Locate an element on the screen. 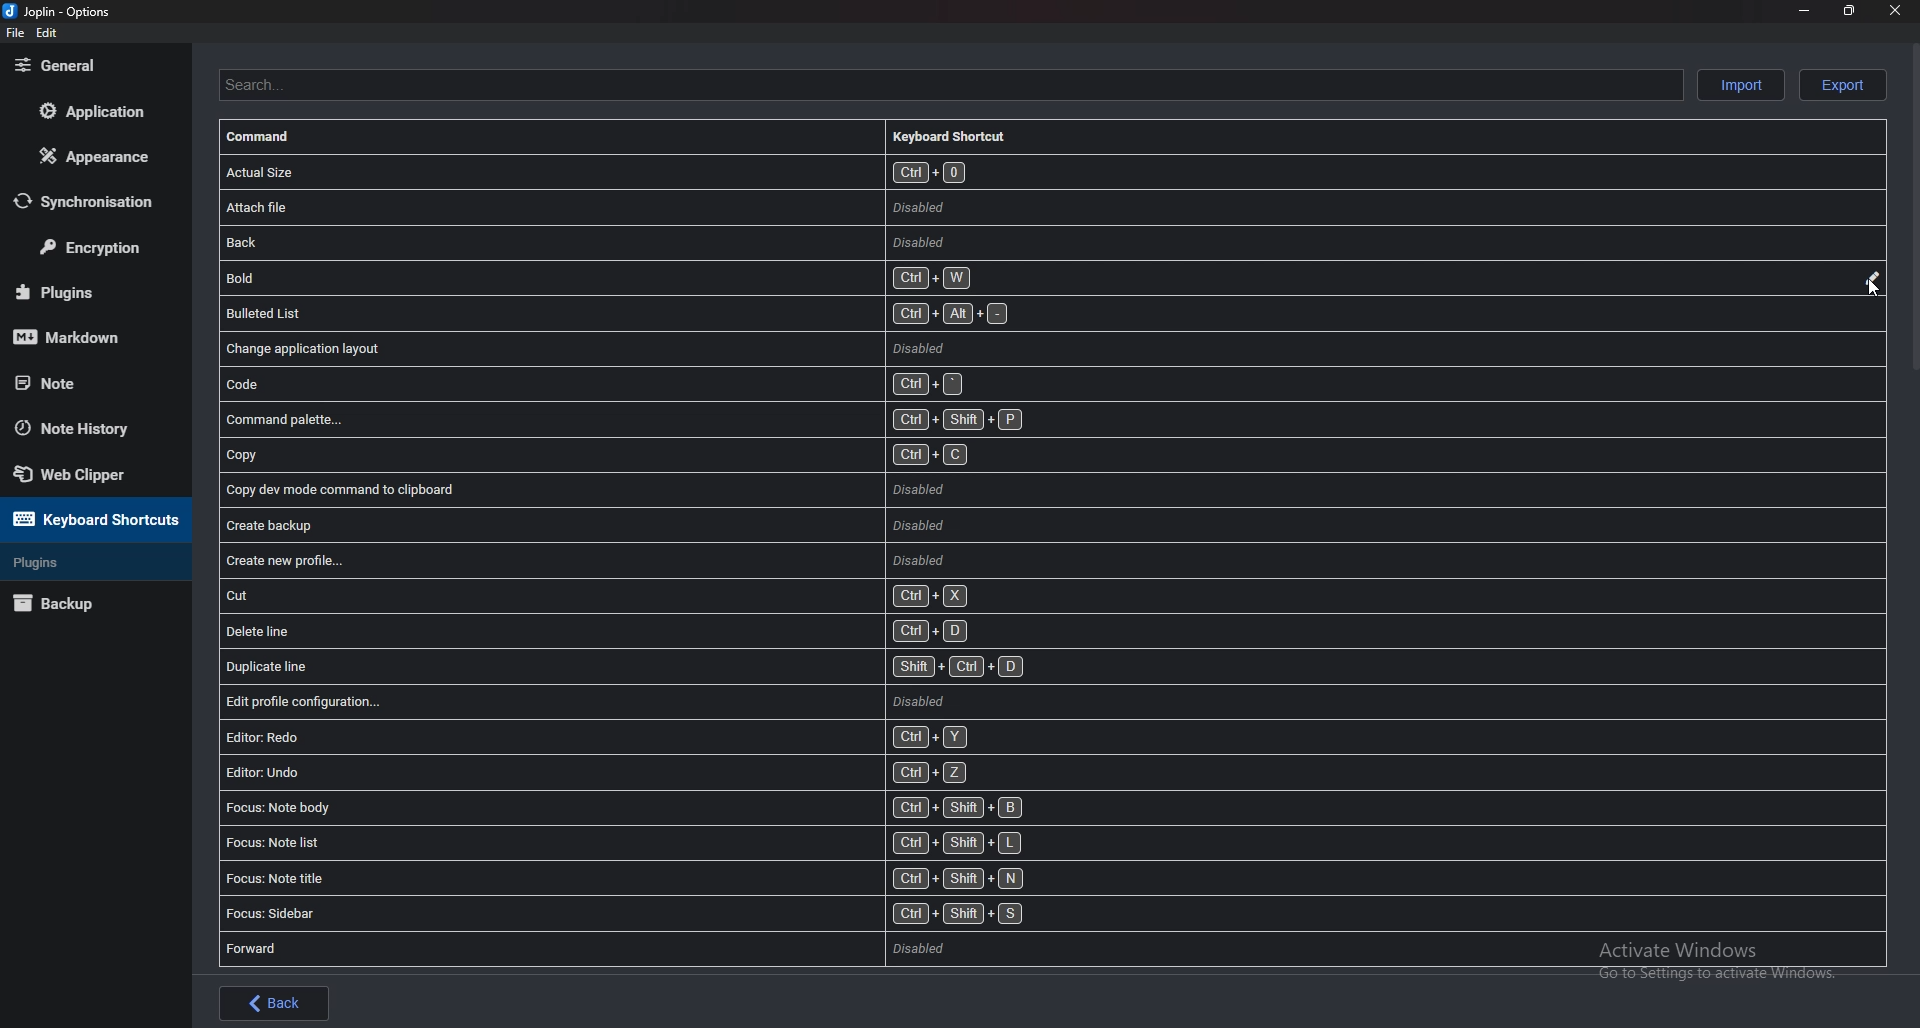 The width and height of the screenshot is (1920, 1028). bold is located at coordinates (774, 275).